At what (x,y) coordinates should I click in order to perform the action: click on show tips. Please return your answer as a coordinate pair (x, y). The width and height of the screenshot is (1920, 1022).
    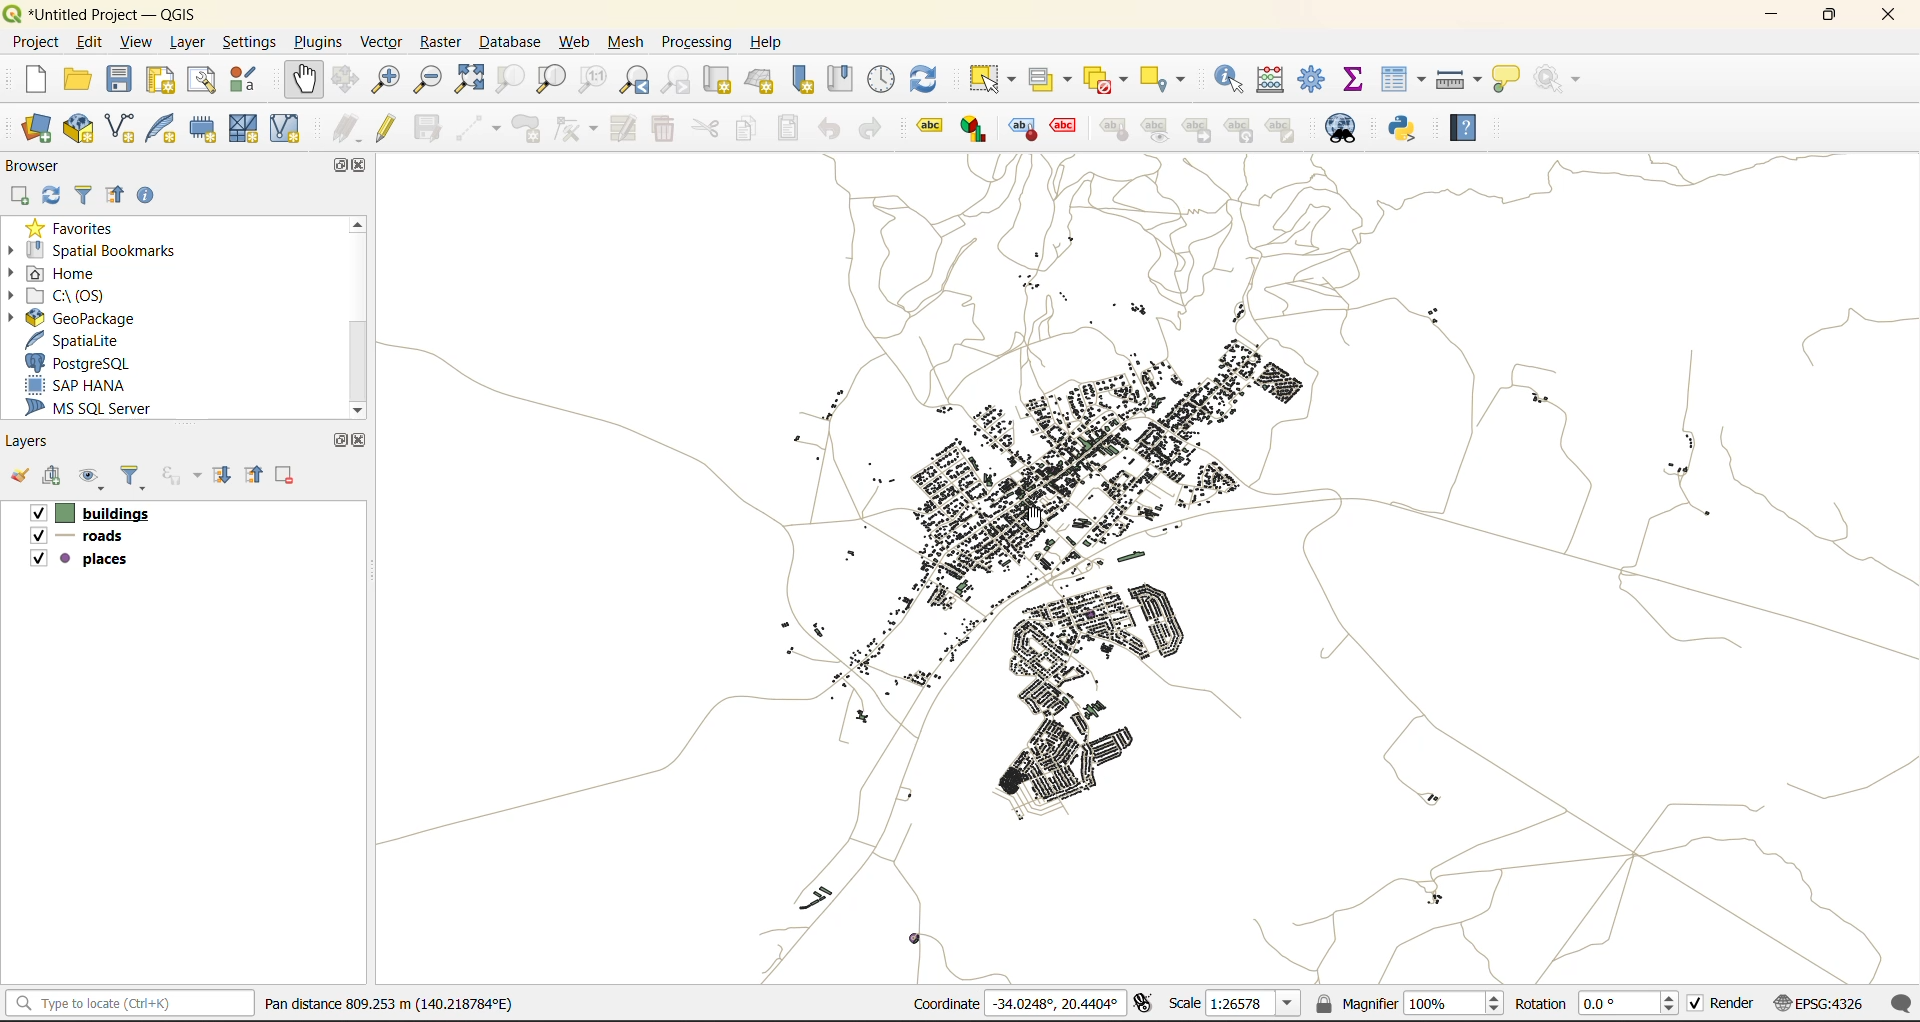
    Looking at the image, I should click on (1506, 80).